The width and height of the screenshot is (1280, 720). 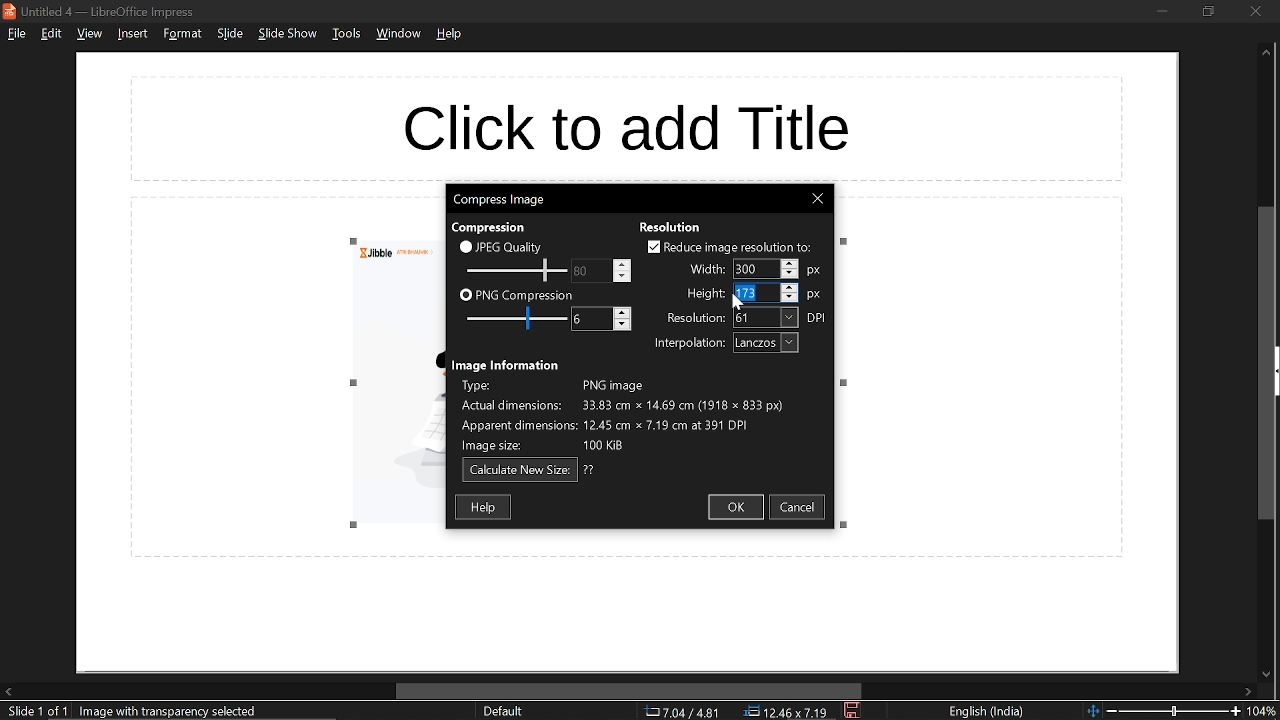 I want to click on location, so click(x=789, y=712).